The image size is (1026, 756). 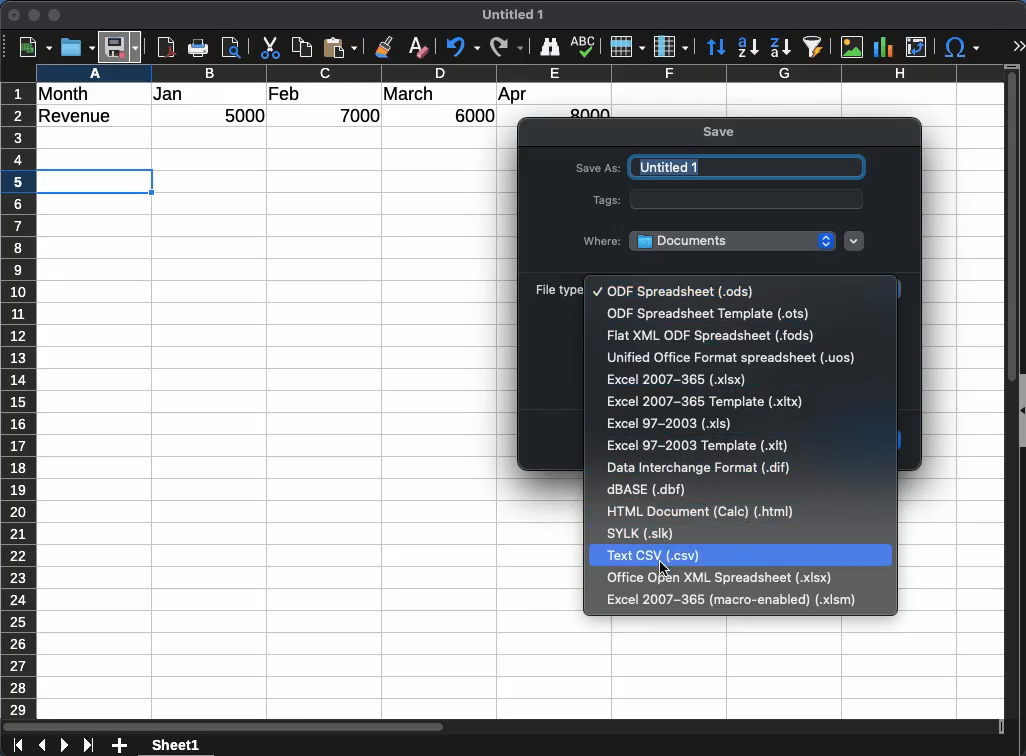 What do you see at coordinates (16, 746) in the screenshot?
I see `first sheet` at bounding box center [16, 746].